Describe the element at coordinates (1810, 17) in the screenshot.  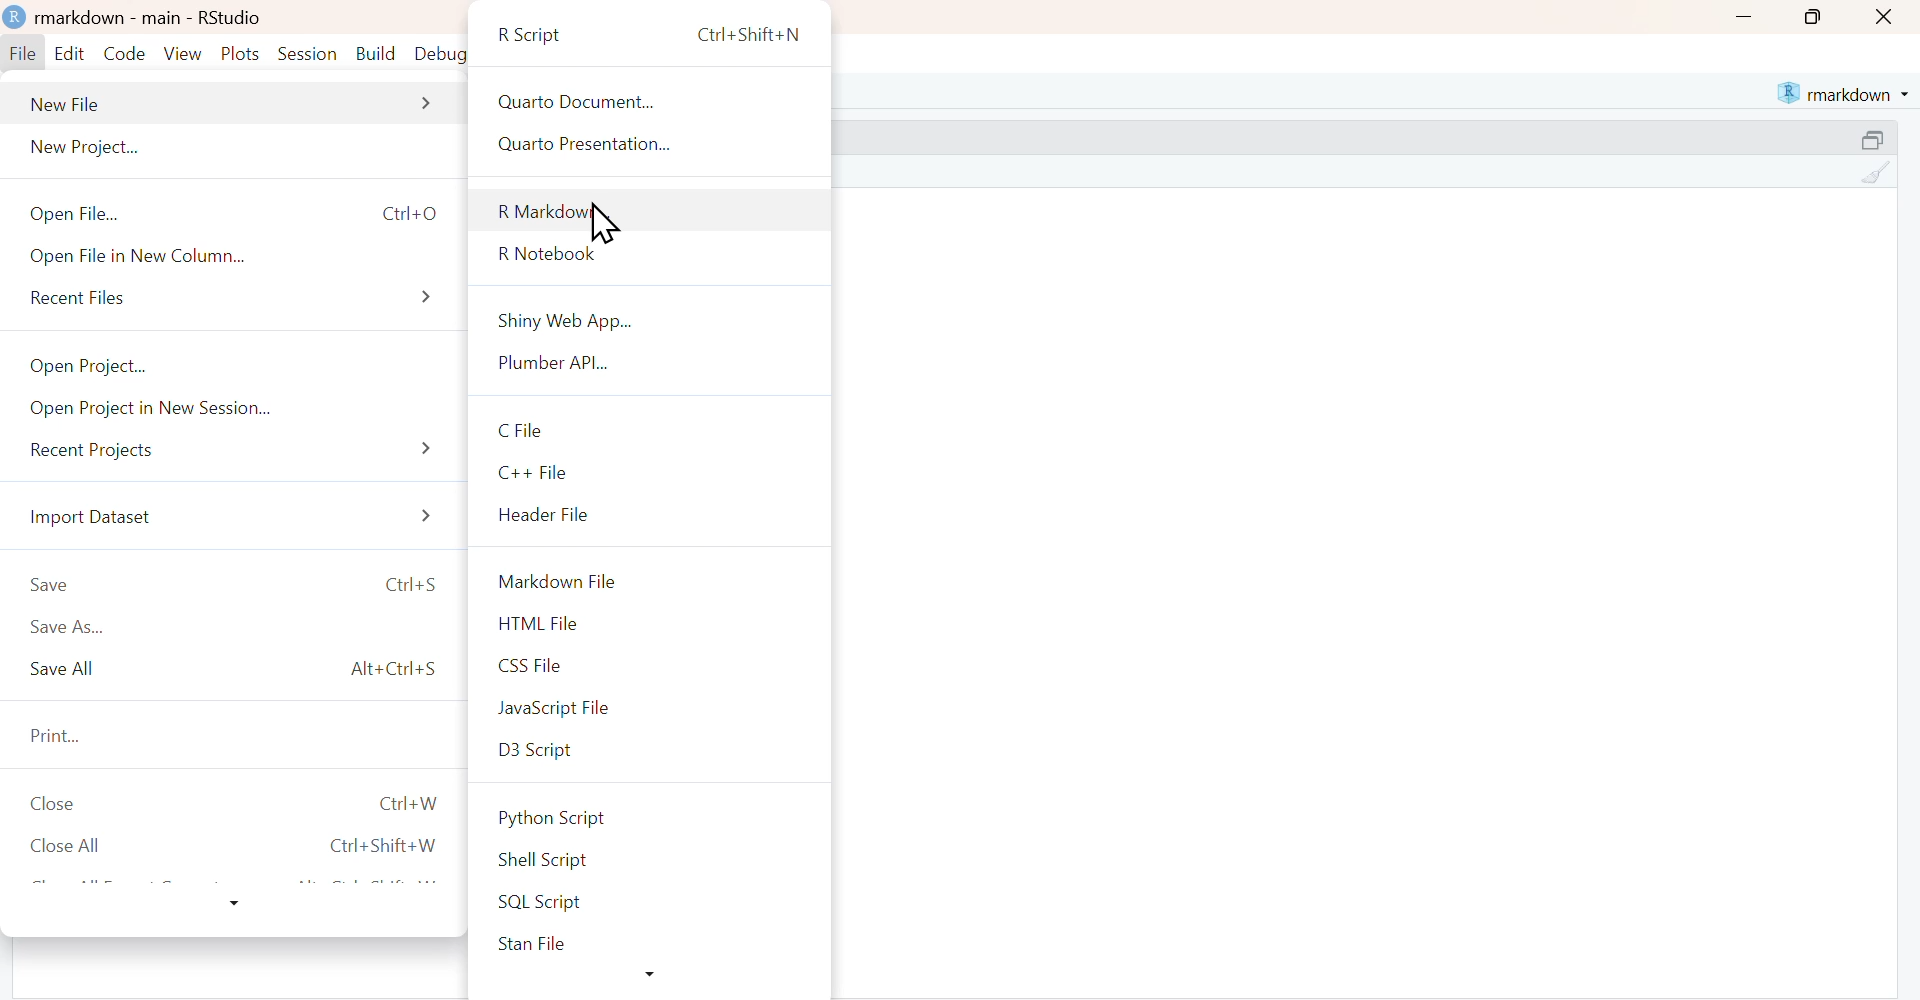
I see `maximize` at that location.